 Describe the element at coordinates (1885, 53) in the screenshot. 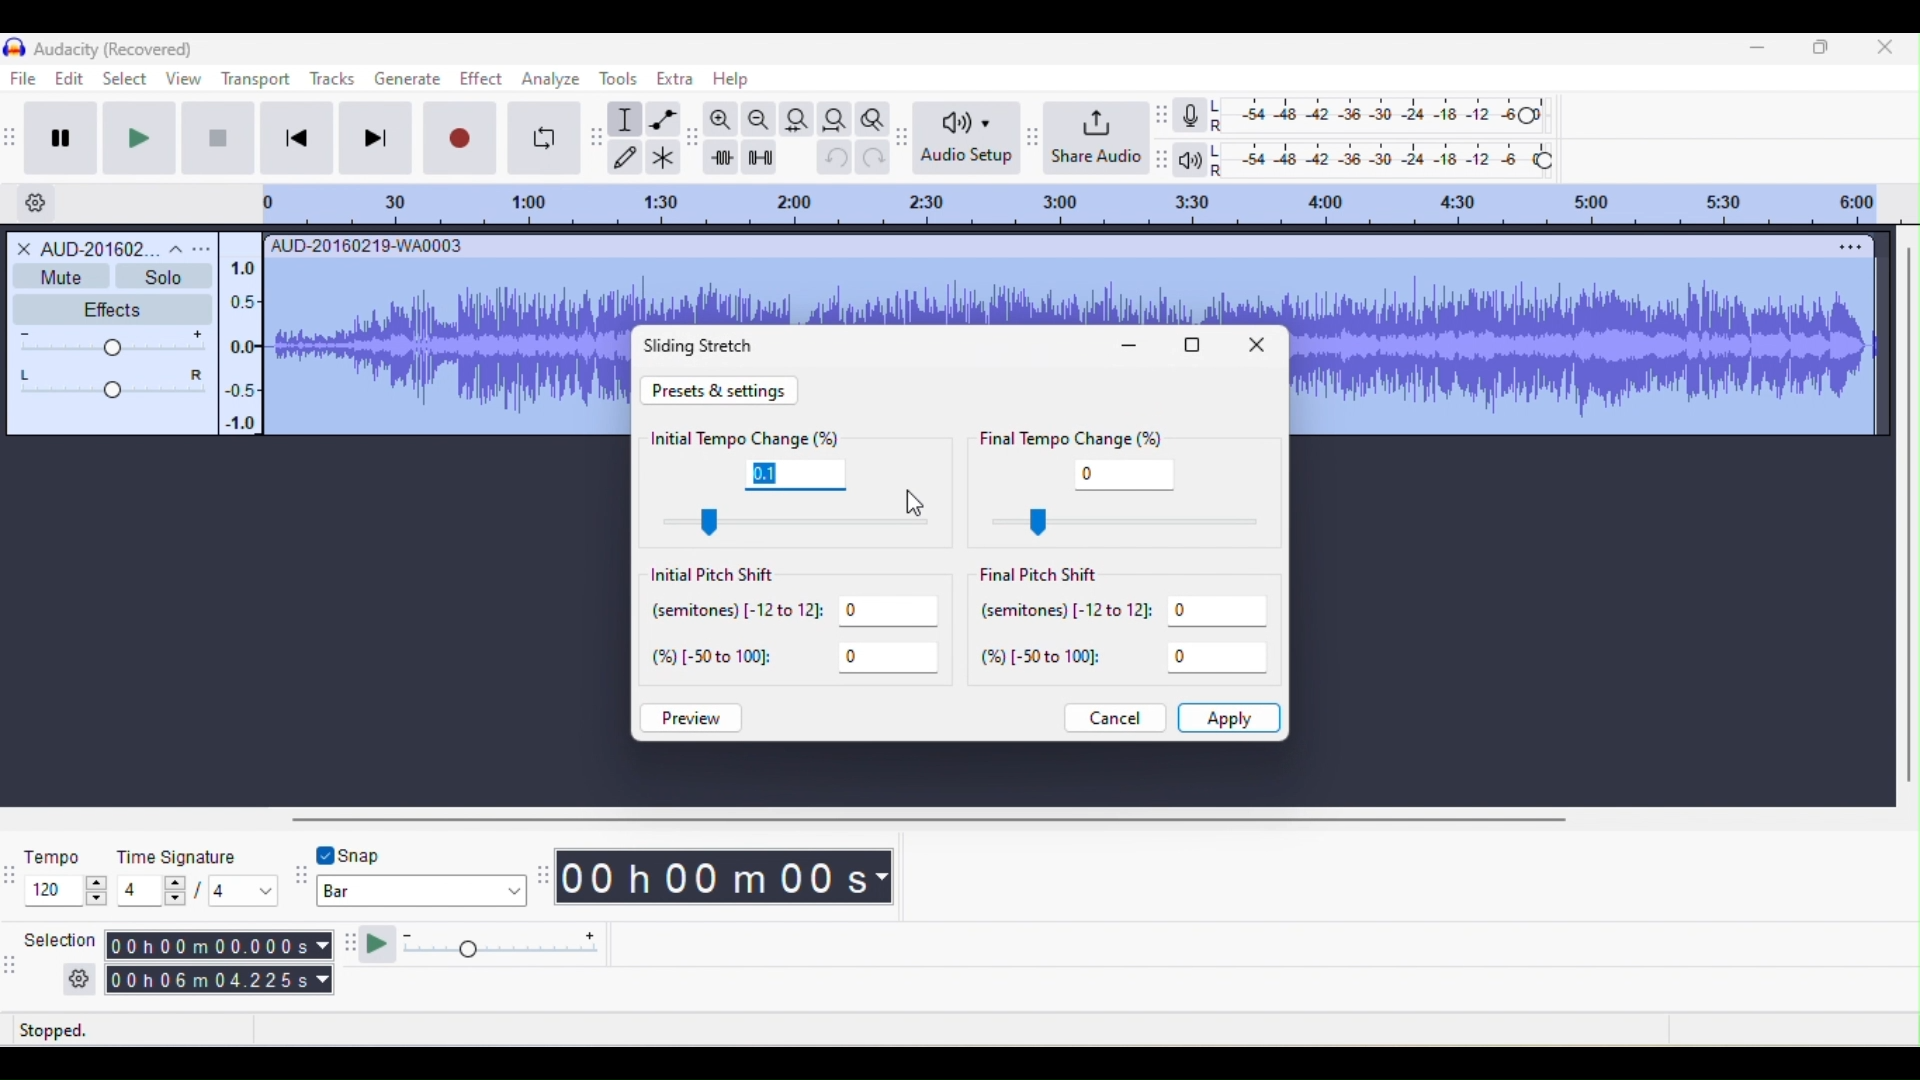

I see `close` at that location.